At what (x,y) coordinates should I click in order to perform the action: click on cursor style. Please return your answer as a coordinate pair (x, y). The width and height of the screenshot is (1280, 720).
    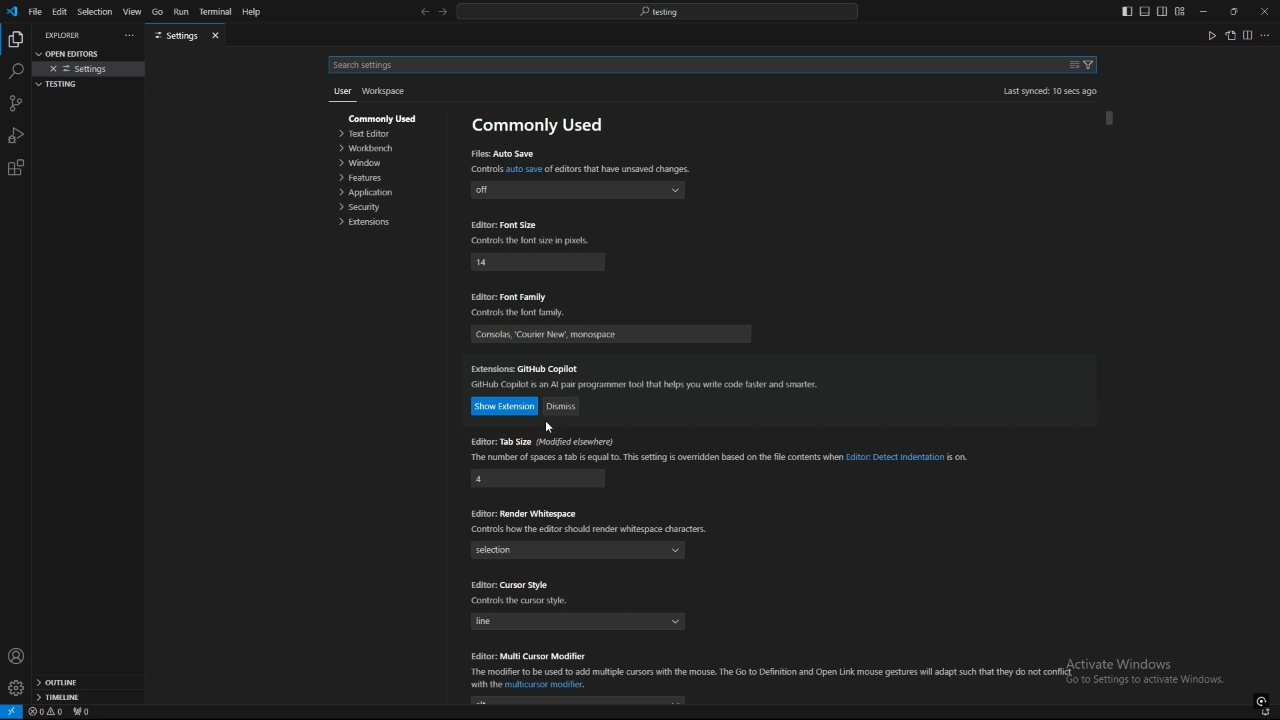
    Looking at the image, I should click on (510, 585).